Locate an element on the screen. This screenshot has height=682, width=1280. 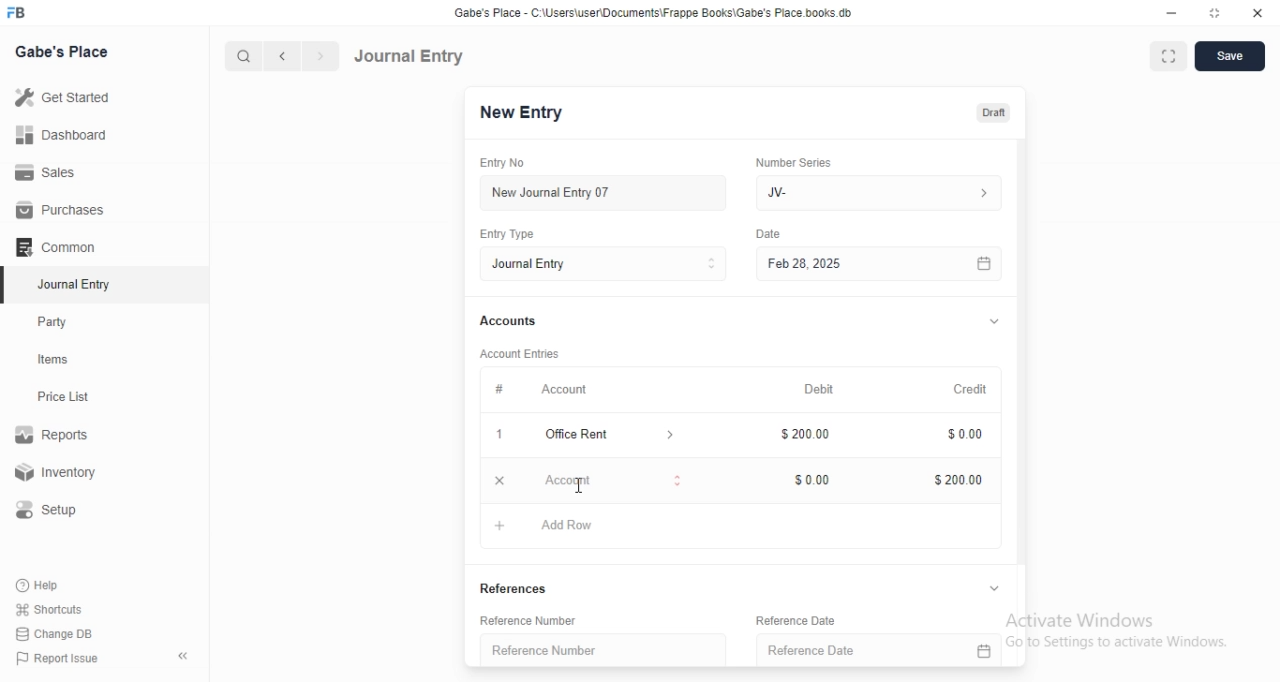
‘Number Series is located at coordinates (792, 162).